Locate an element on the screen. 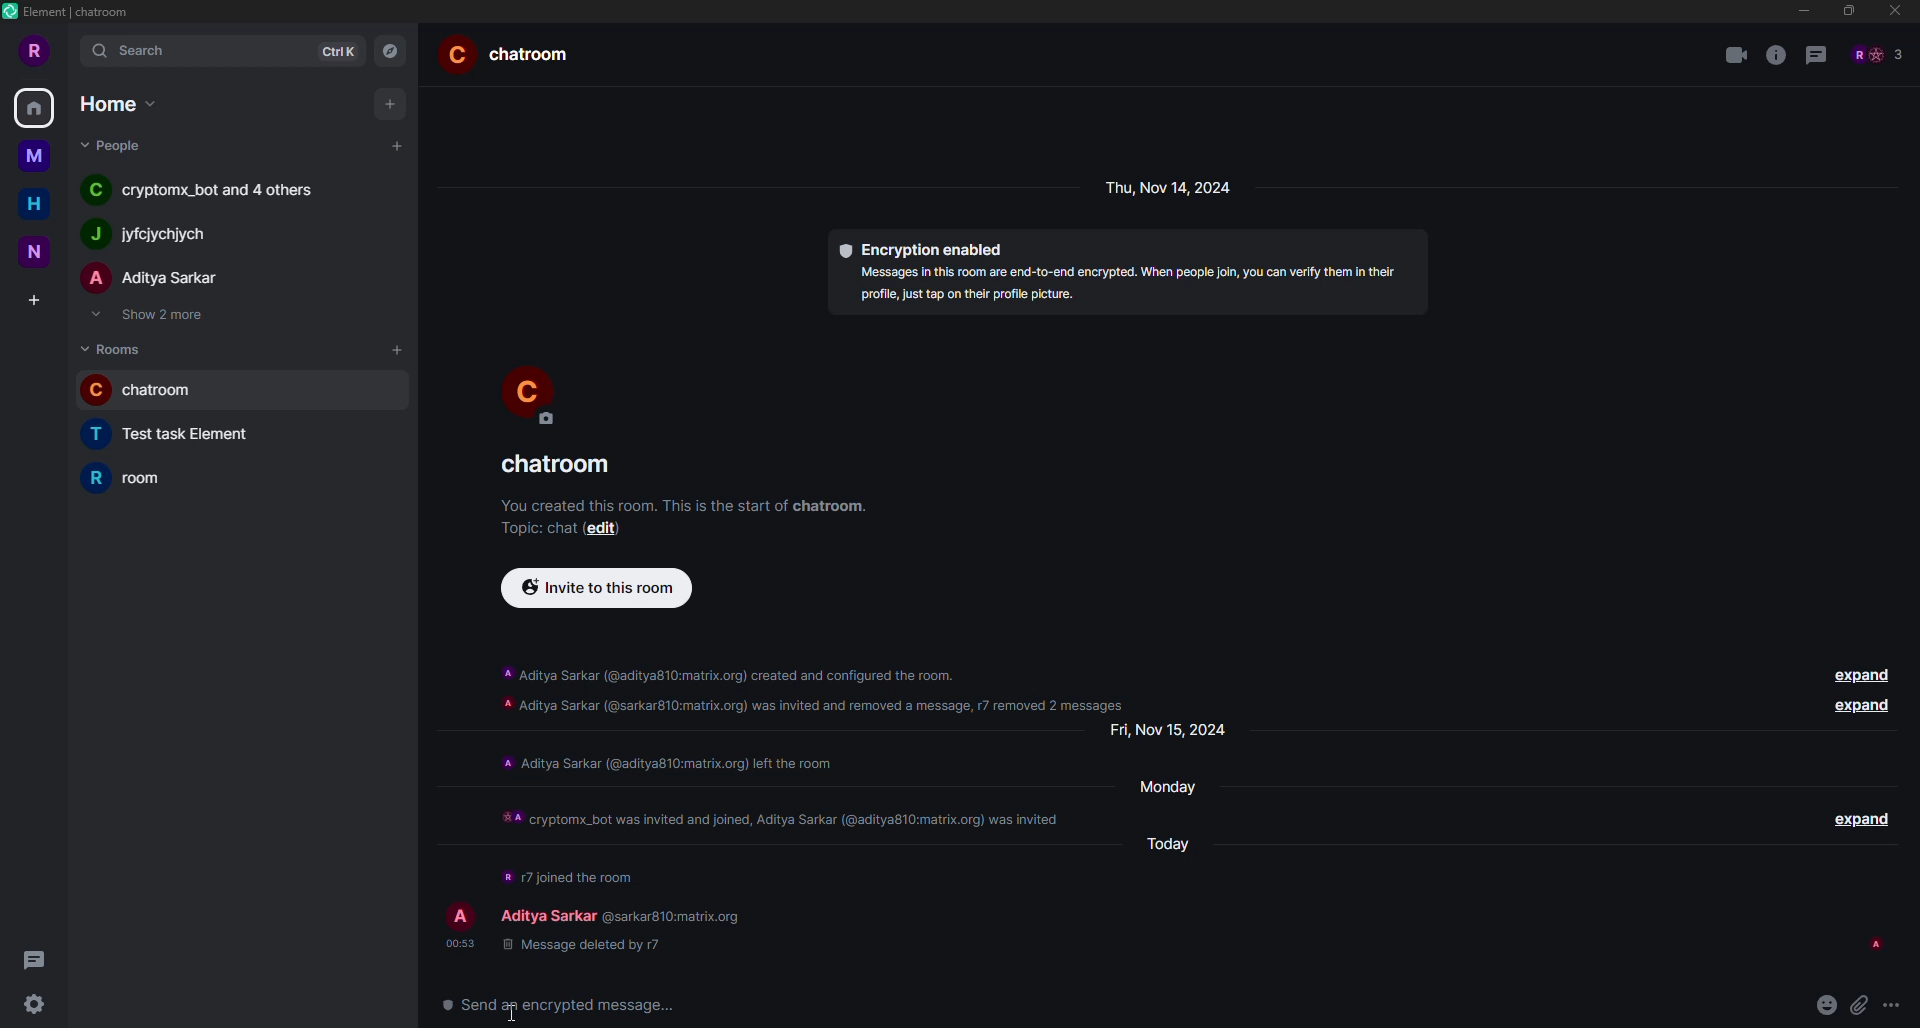  close is located at coordinates (1894, 10).